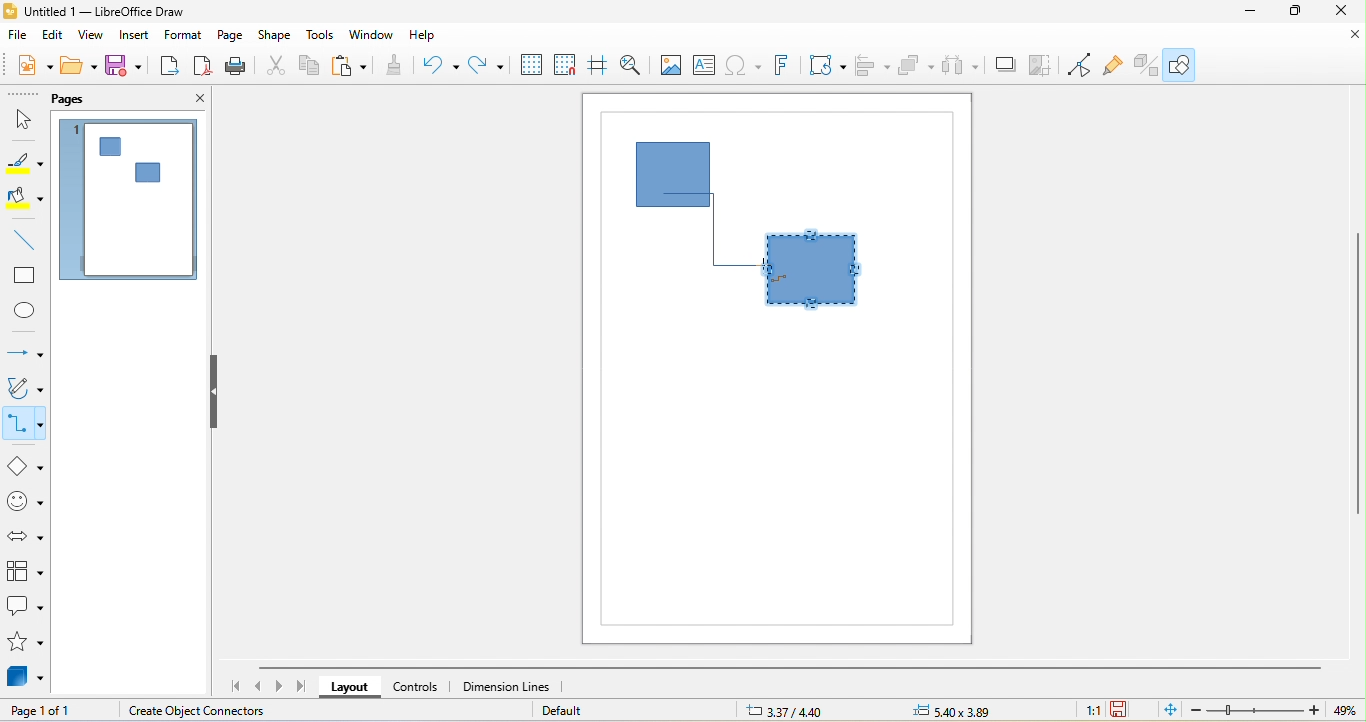 This screenshot has width=1366, height=722. I want to click on basic shapes, so click(24, 466).